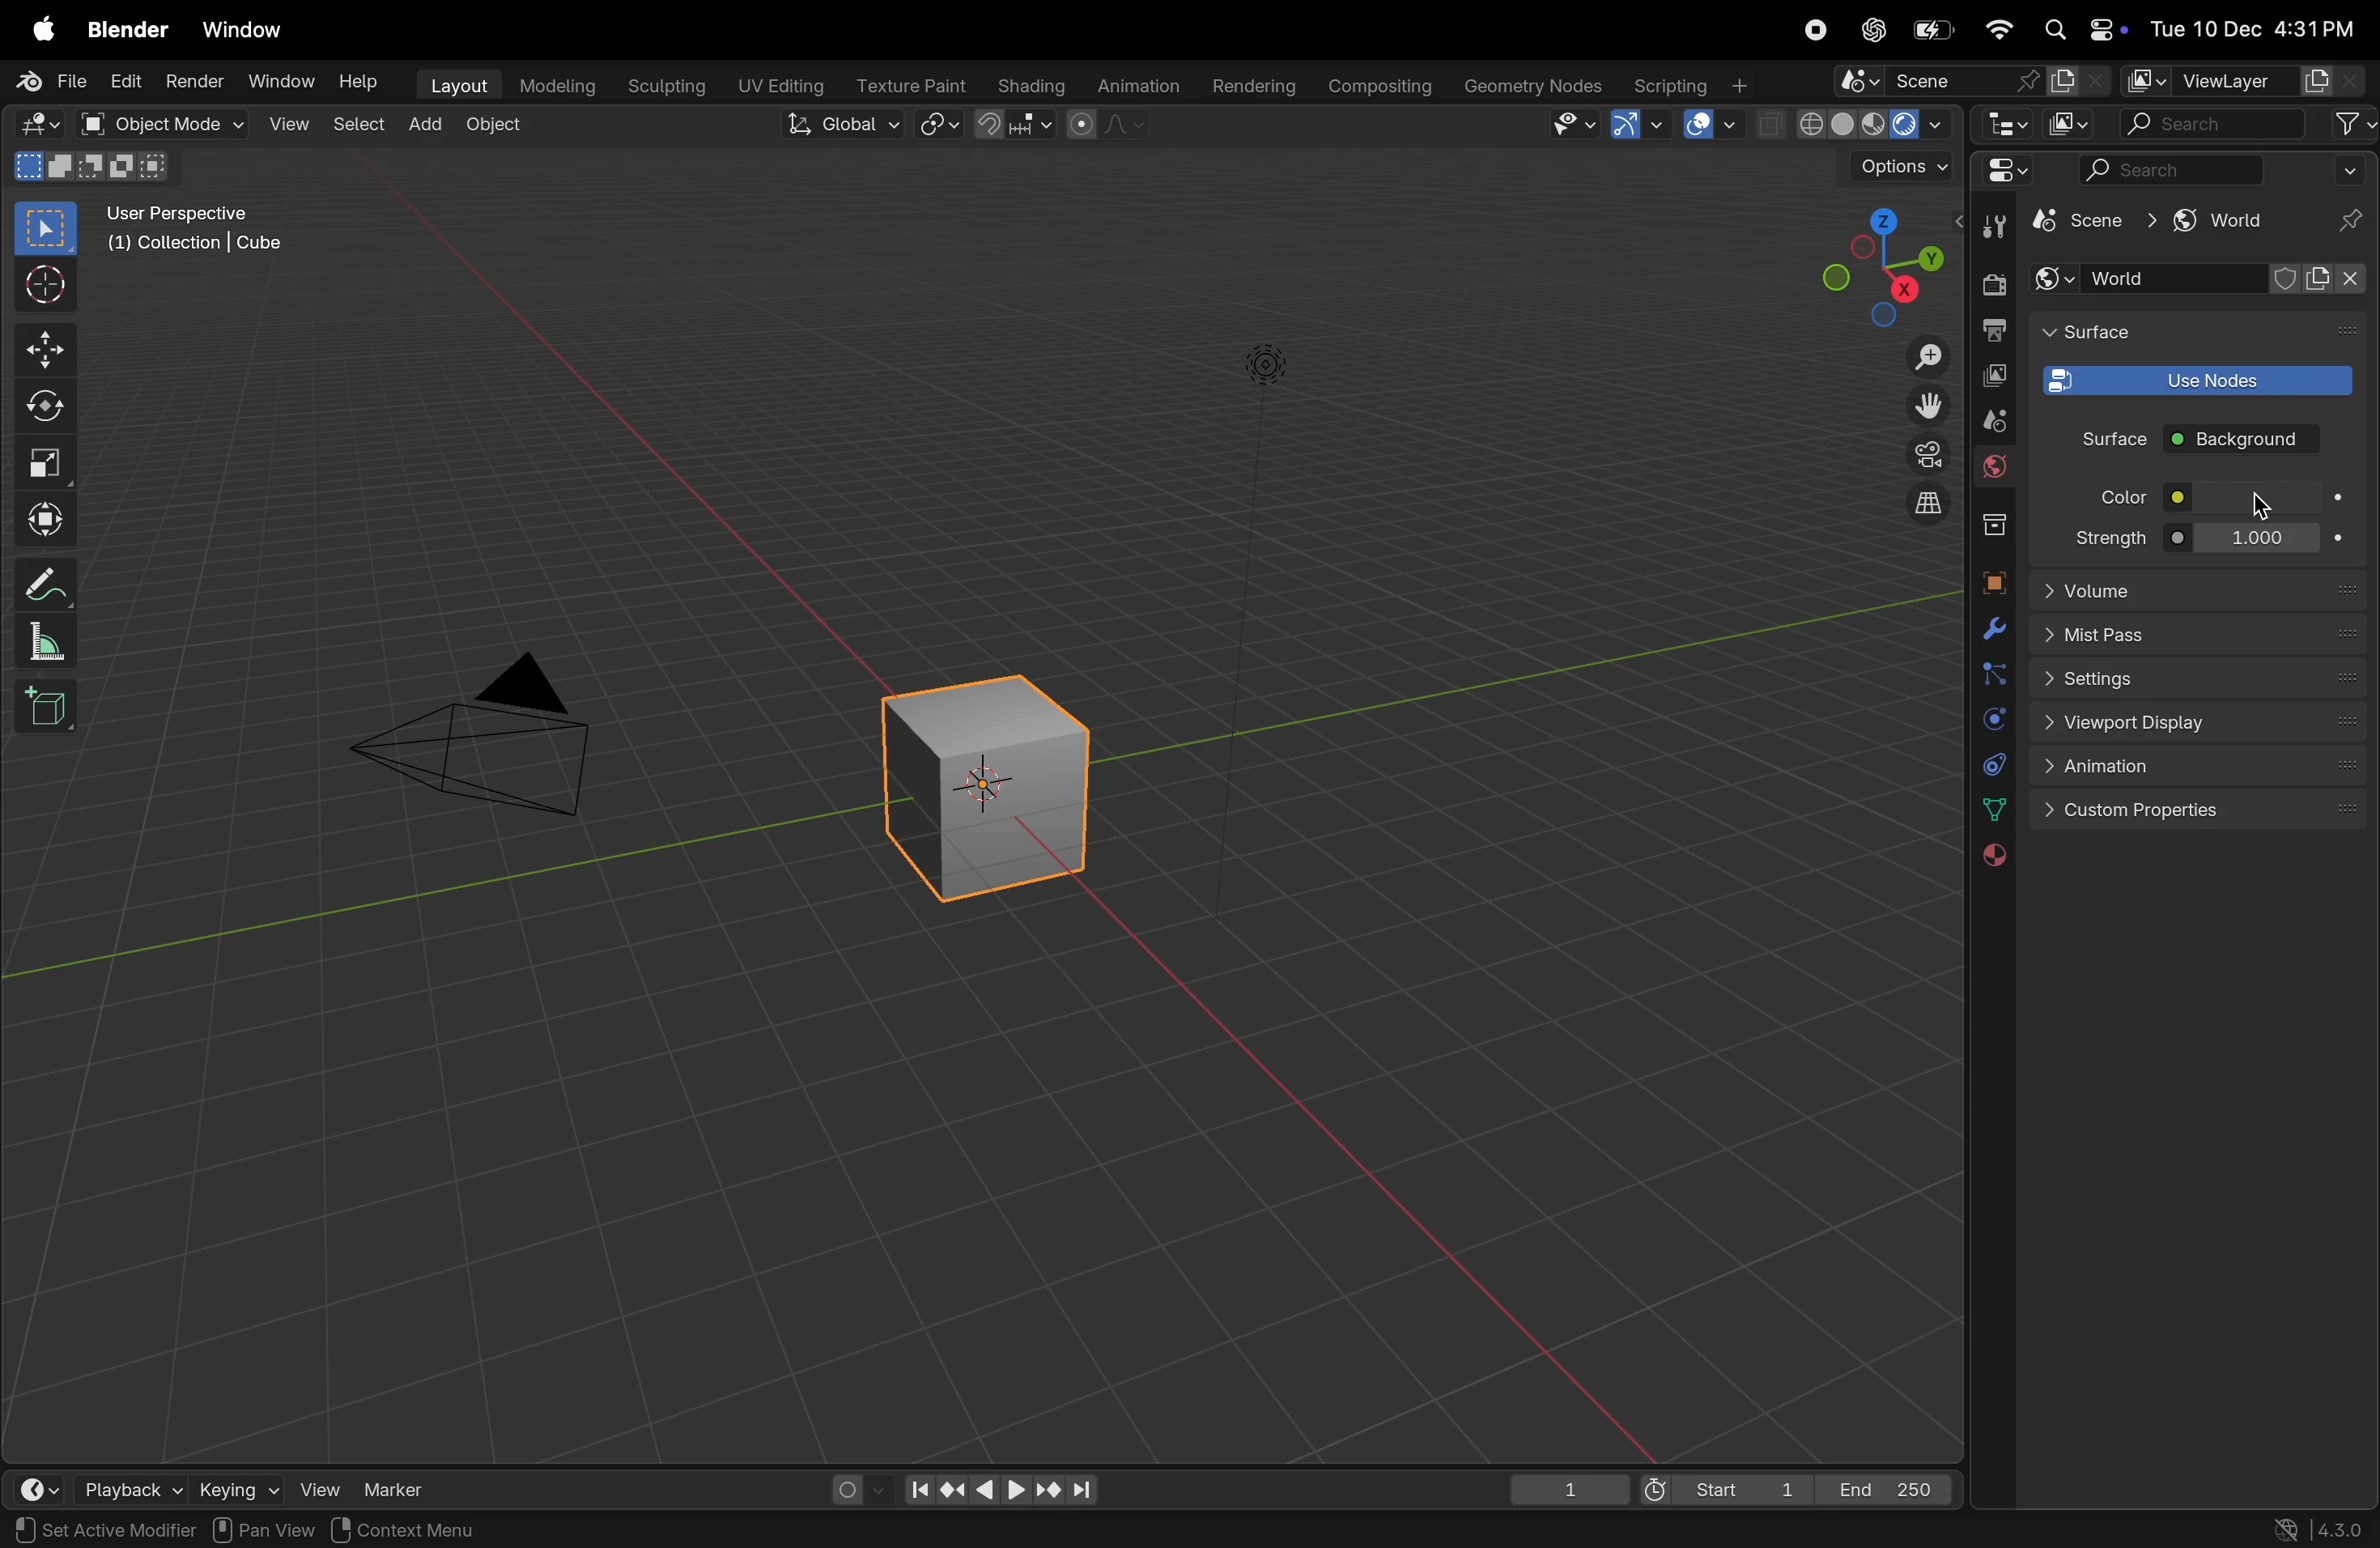  I want to click on custom properties, so click(2203, 814).